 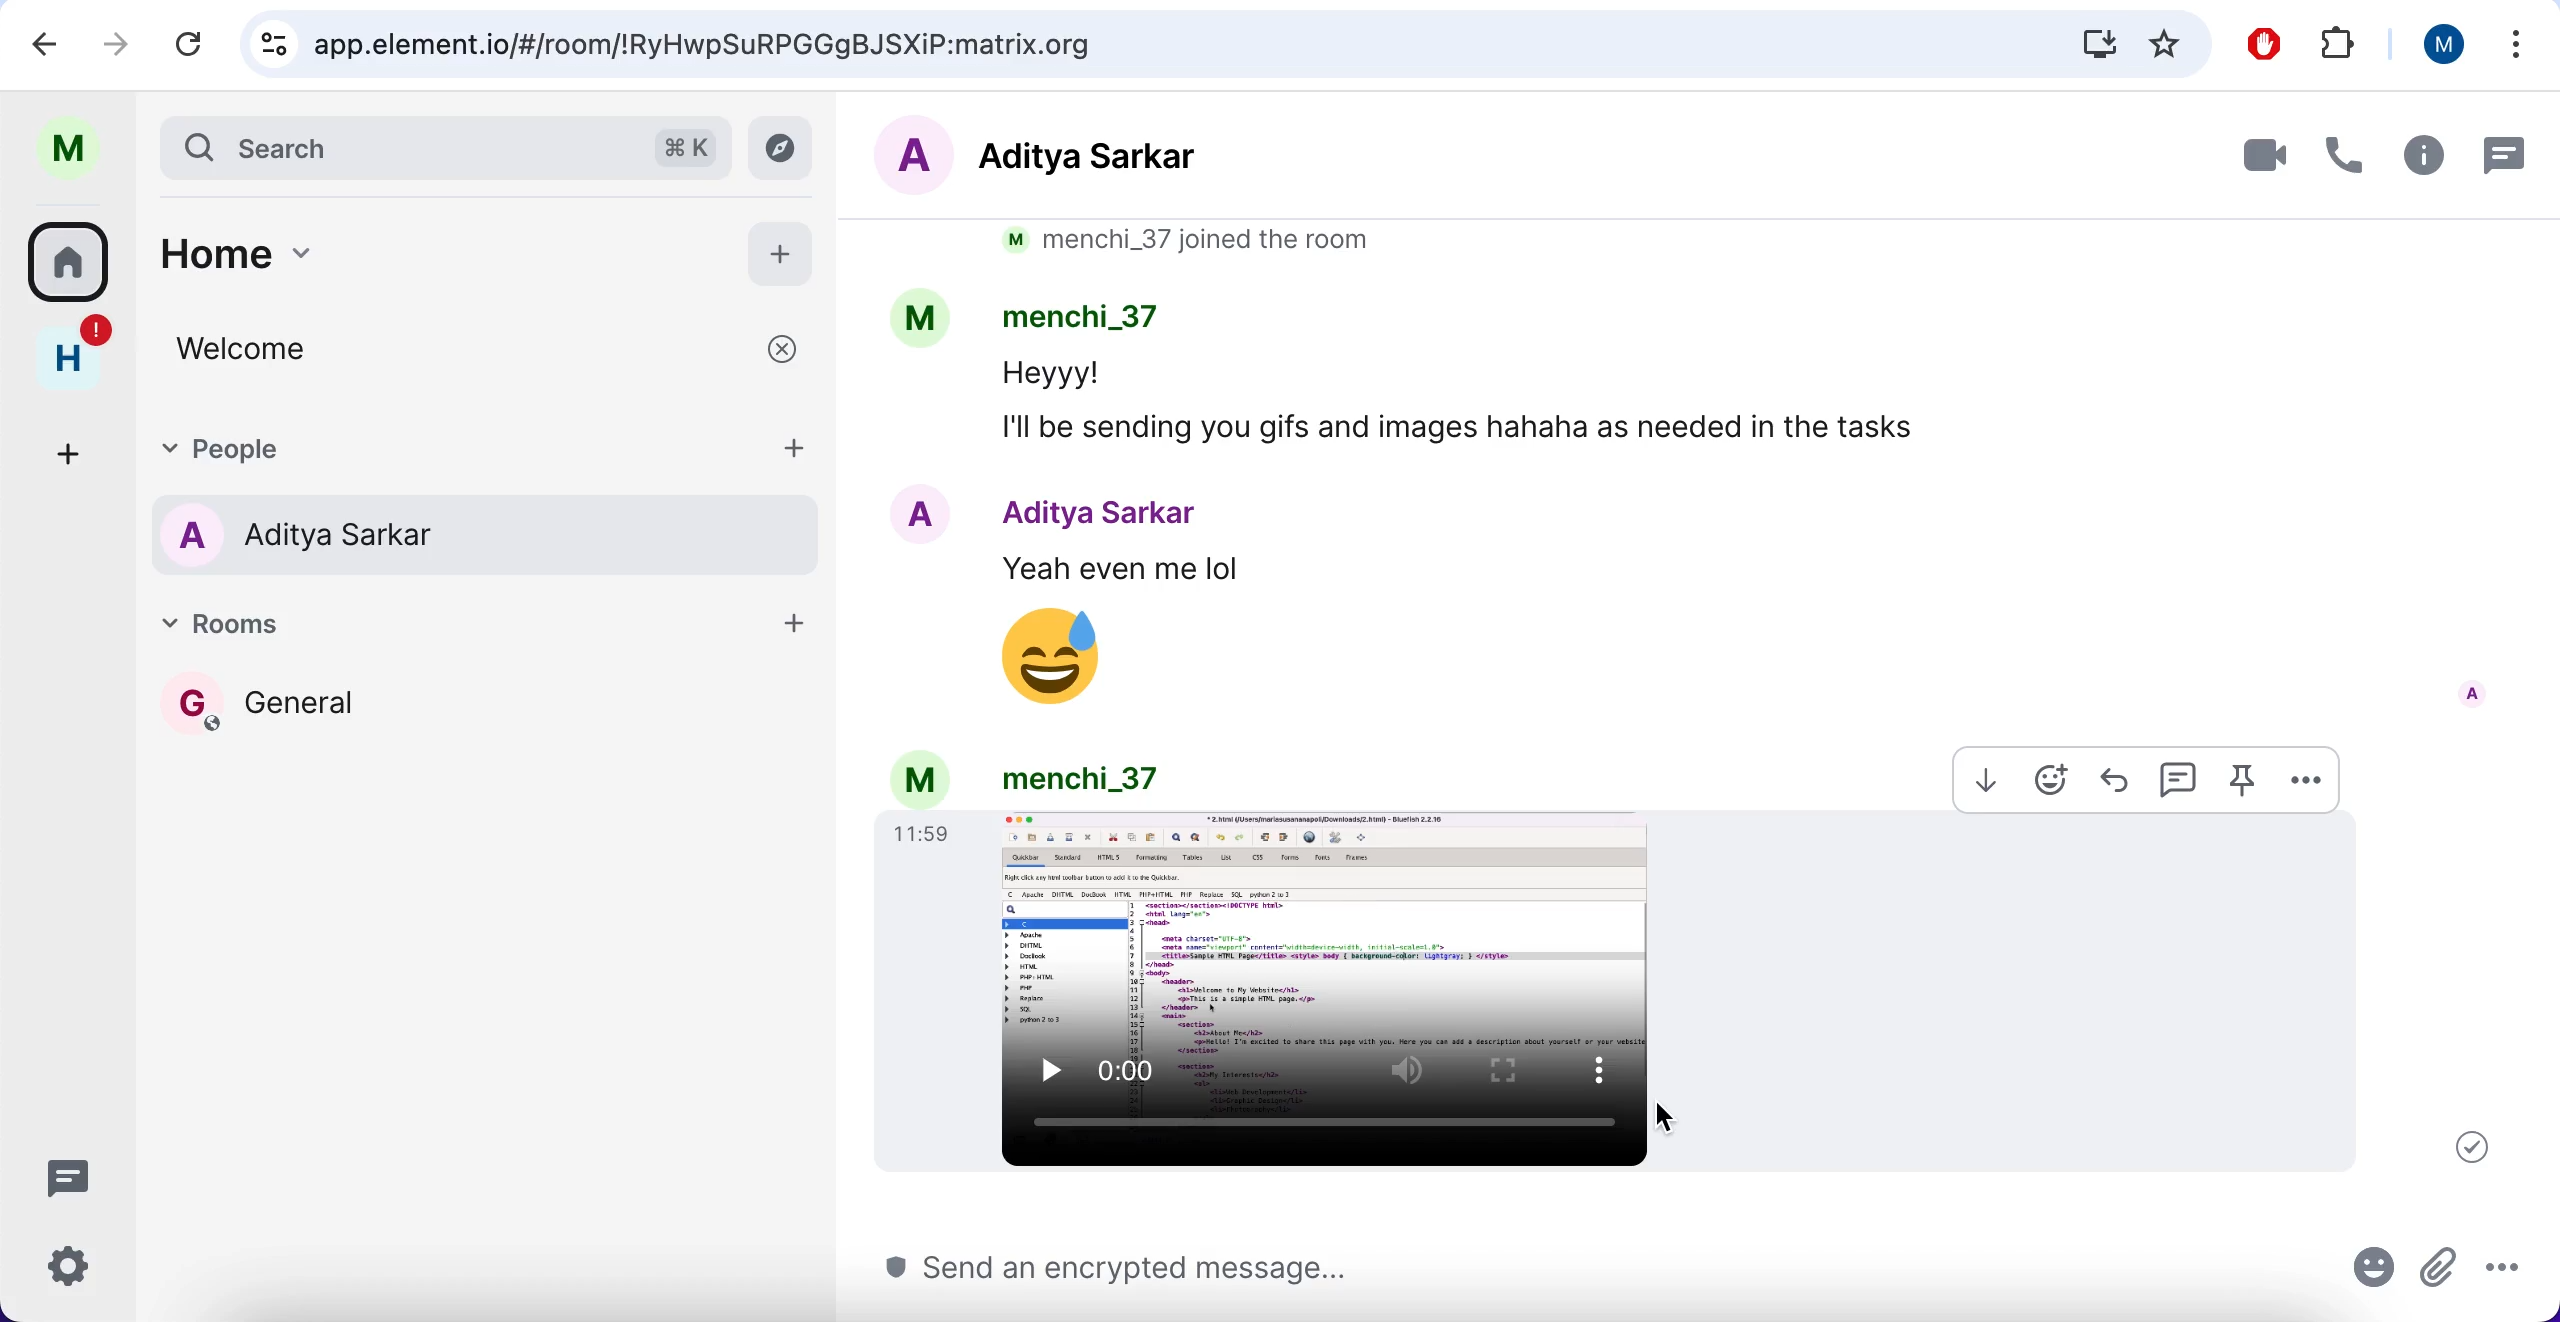 What do you see at coordinates (42, 47) in the screenshot?
I see `backward` at bounding box center [42, 47].